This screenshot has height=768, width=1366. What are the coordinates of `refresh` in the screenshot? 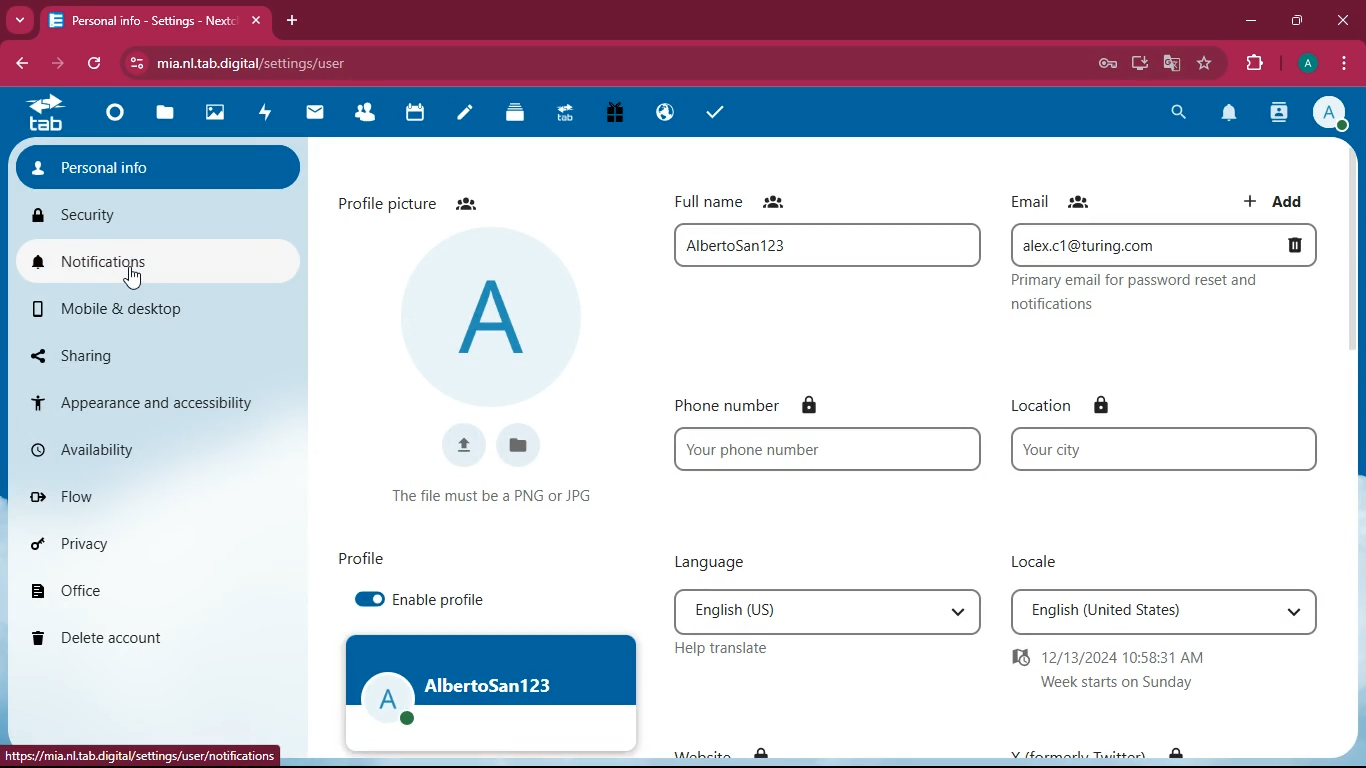 It's located at (95, 65).